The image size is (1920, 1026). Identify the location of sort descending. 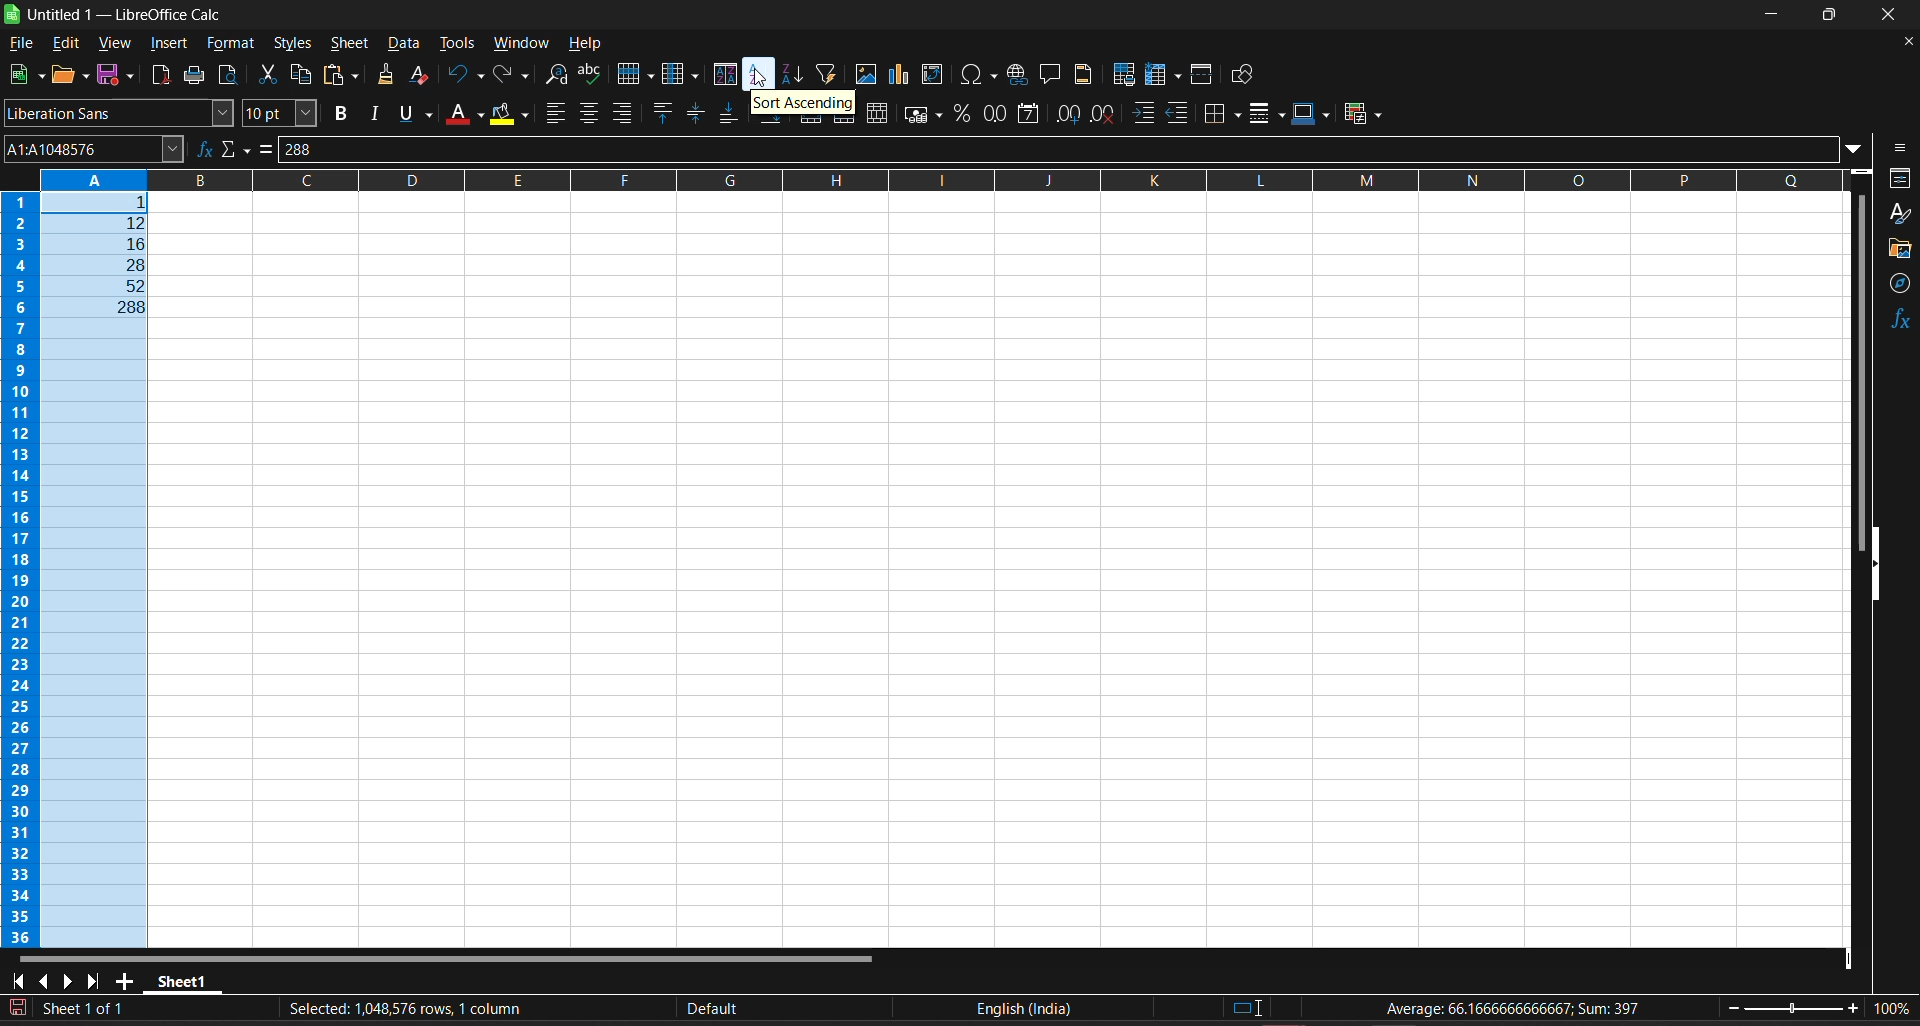
(794, 76).